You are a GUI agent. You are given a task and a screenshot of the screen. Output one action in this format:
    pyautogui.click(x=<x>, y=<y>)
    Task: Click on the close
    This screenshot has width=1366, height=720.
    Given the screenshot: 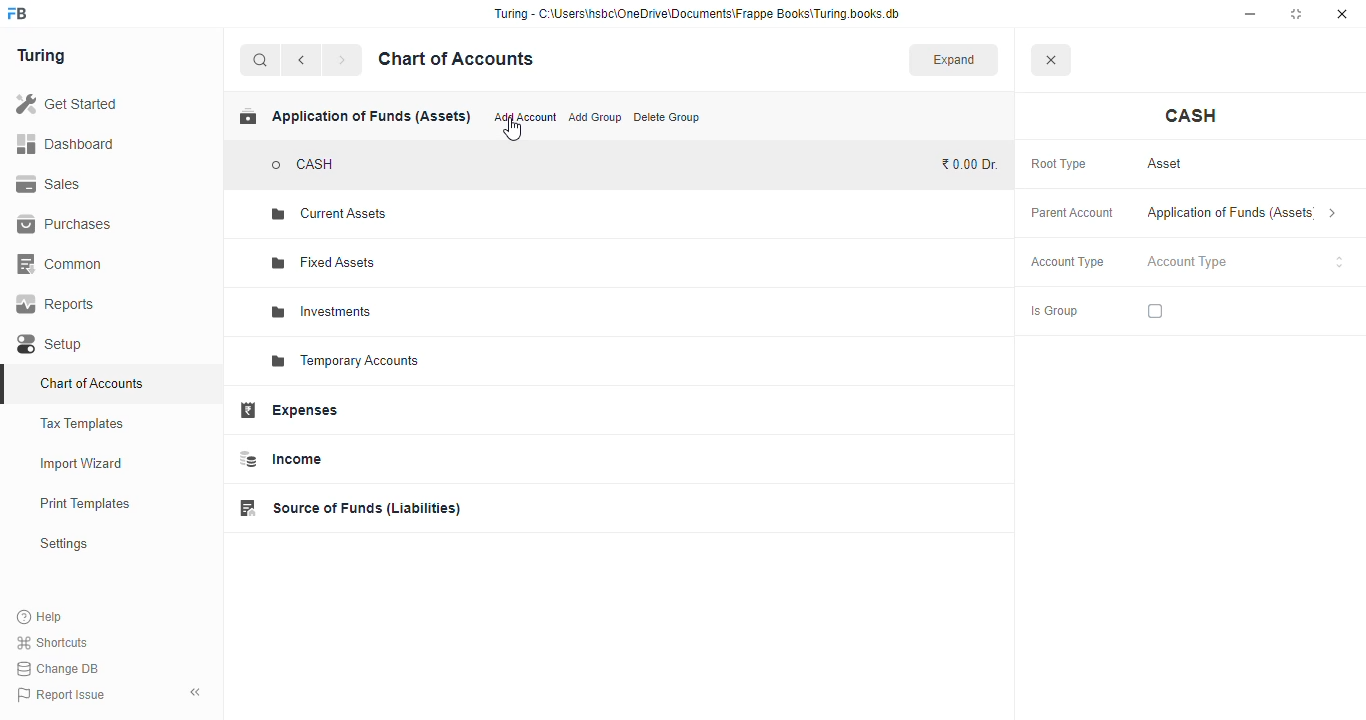 What is the action you would take?
    pyautogui.click(x=1342, y=14)
    